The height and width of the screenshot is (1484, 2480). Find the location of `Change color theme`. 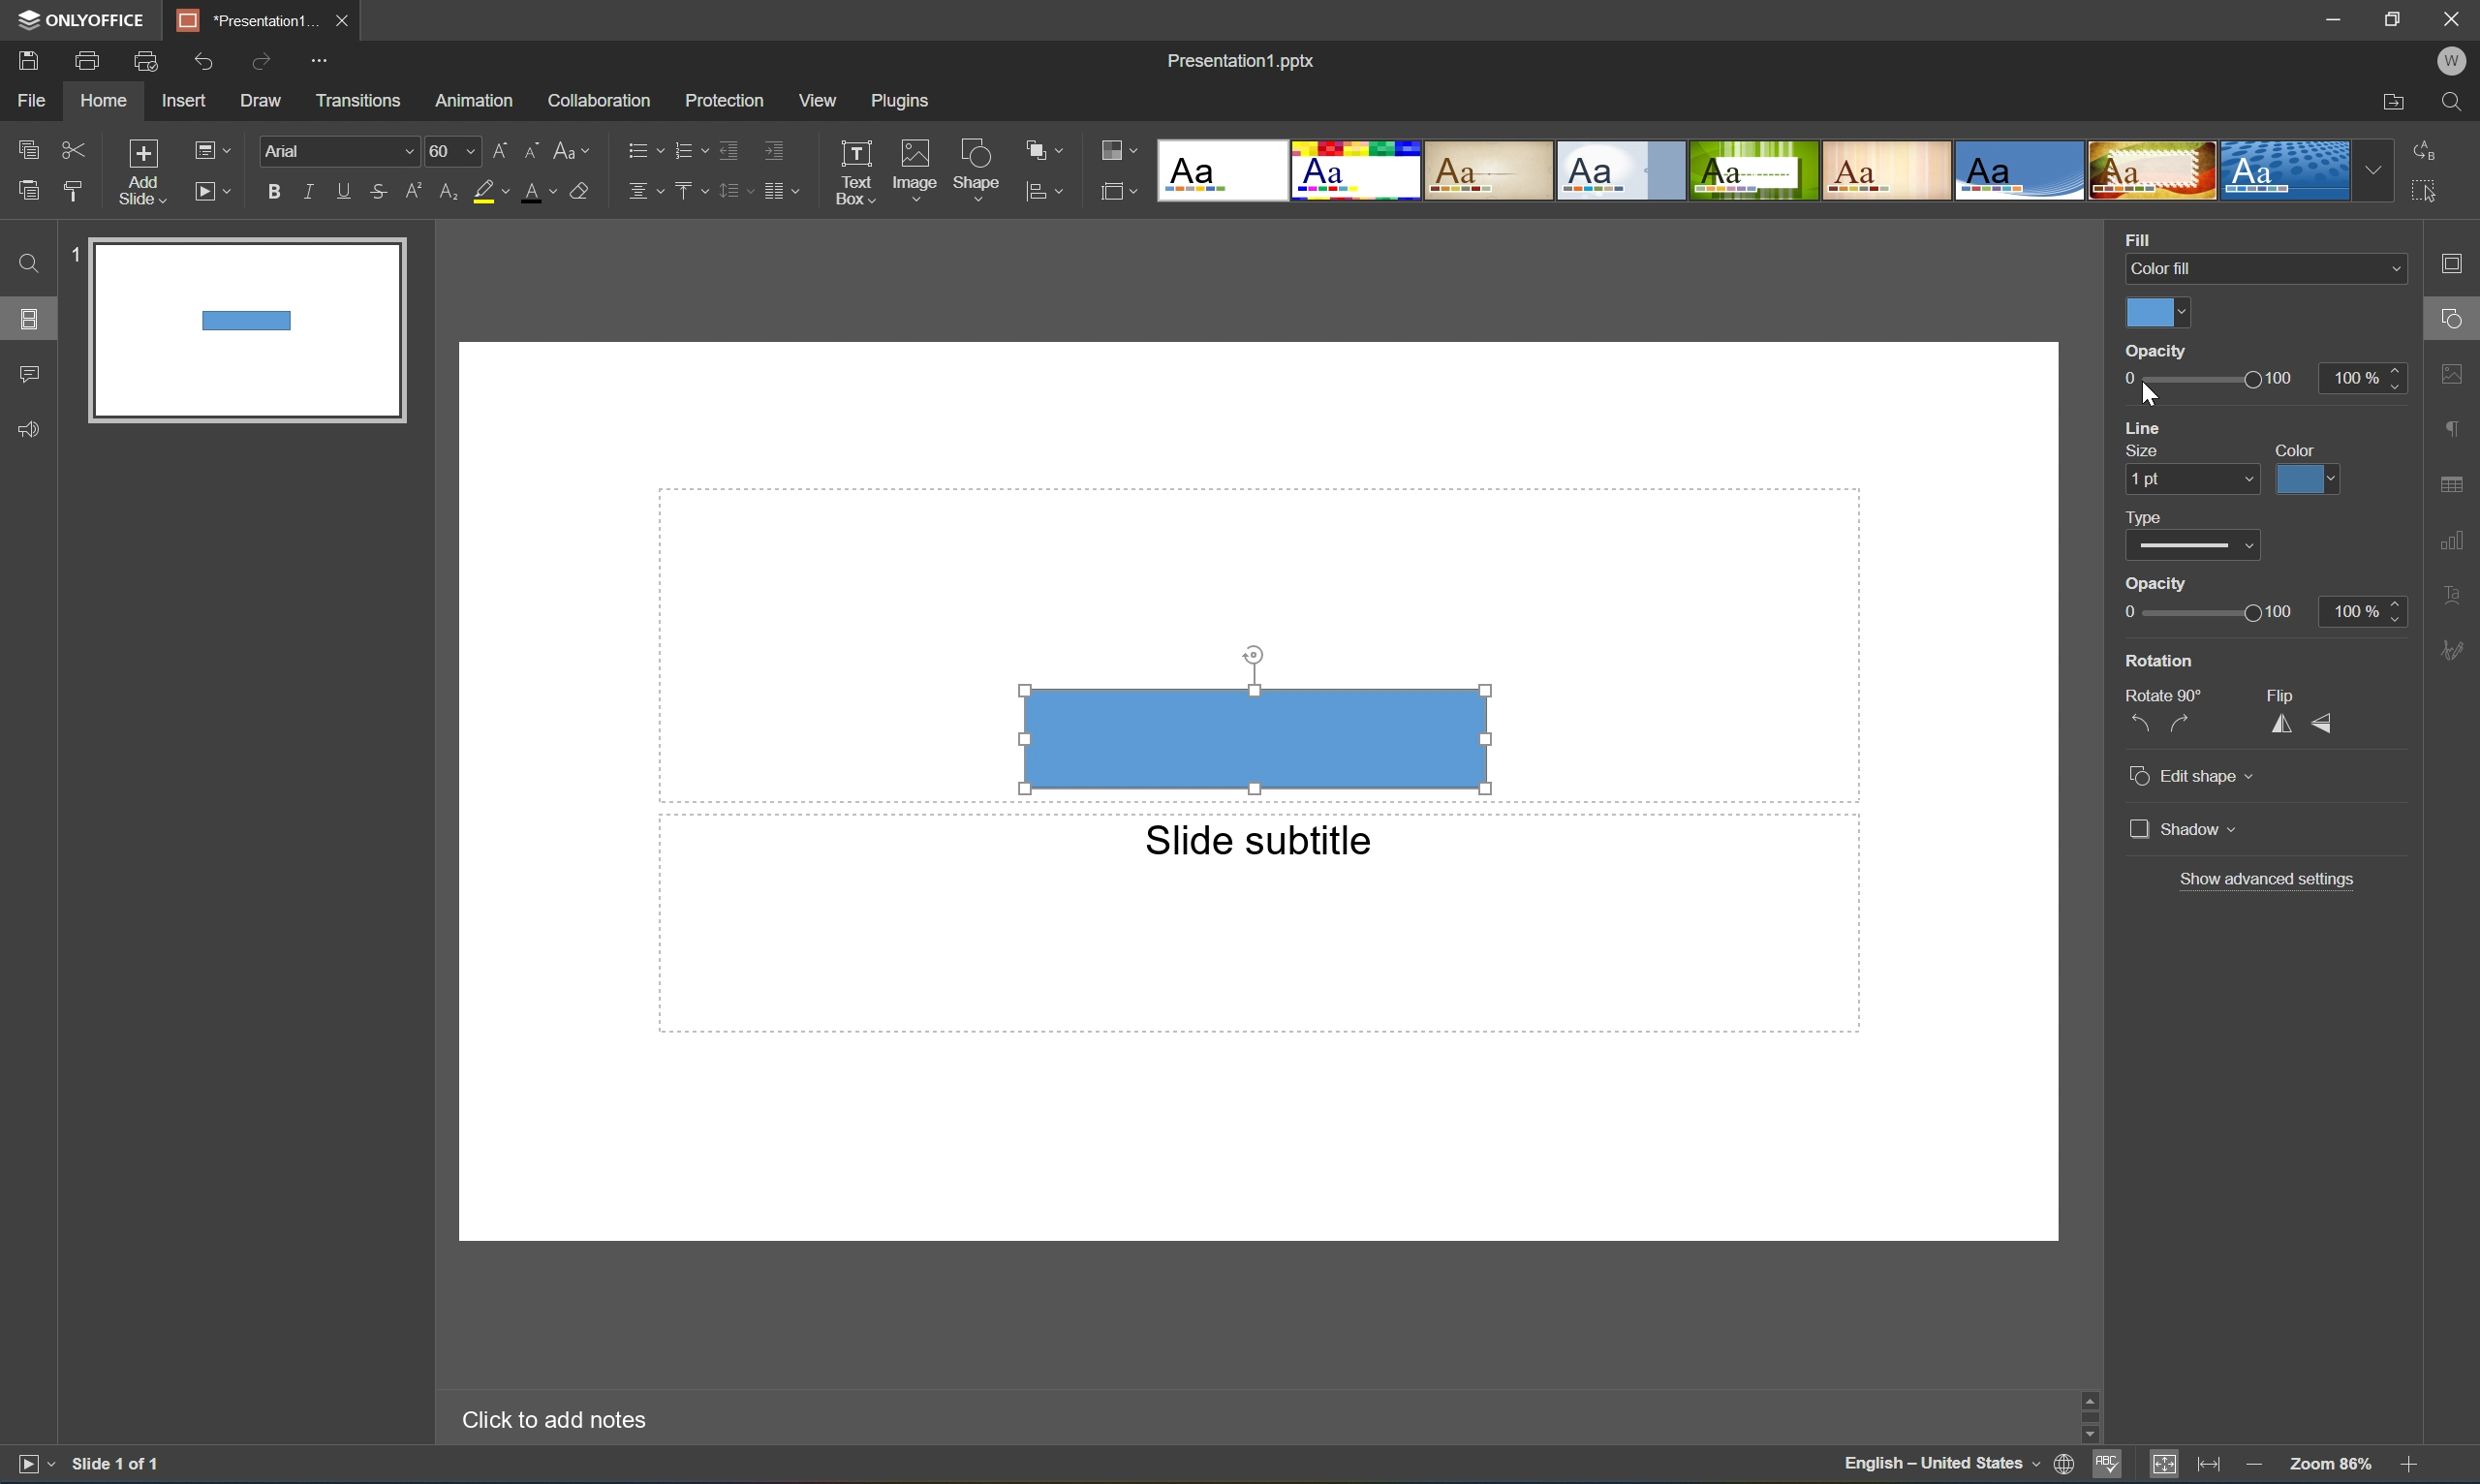

Change color theme is located at coordinates (1119, 151).